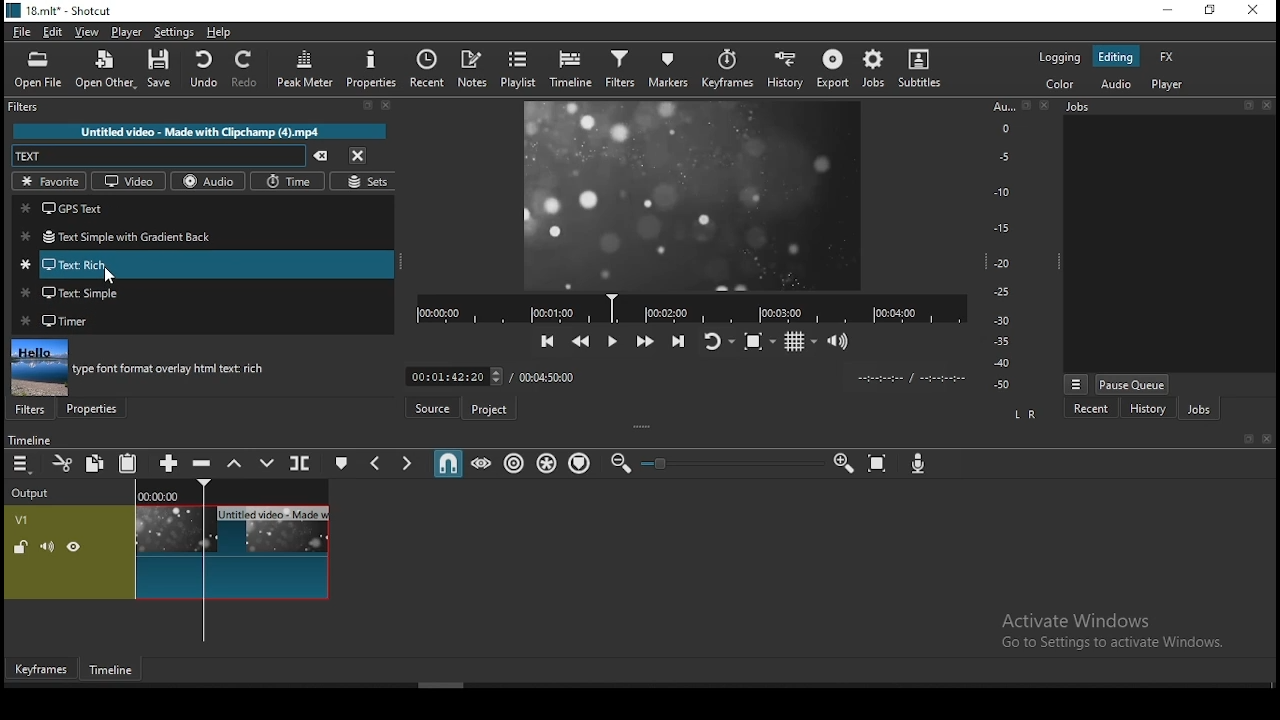  What do you see at coordinates (1266, 105) in the screenshot?
I see `Close` at bounding box center [1266, 105].